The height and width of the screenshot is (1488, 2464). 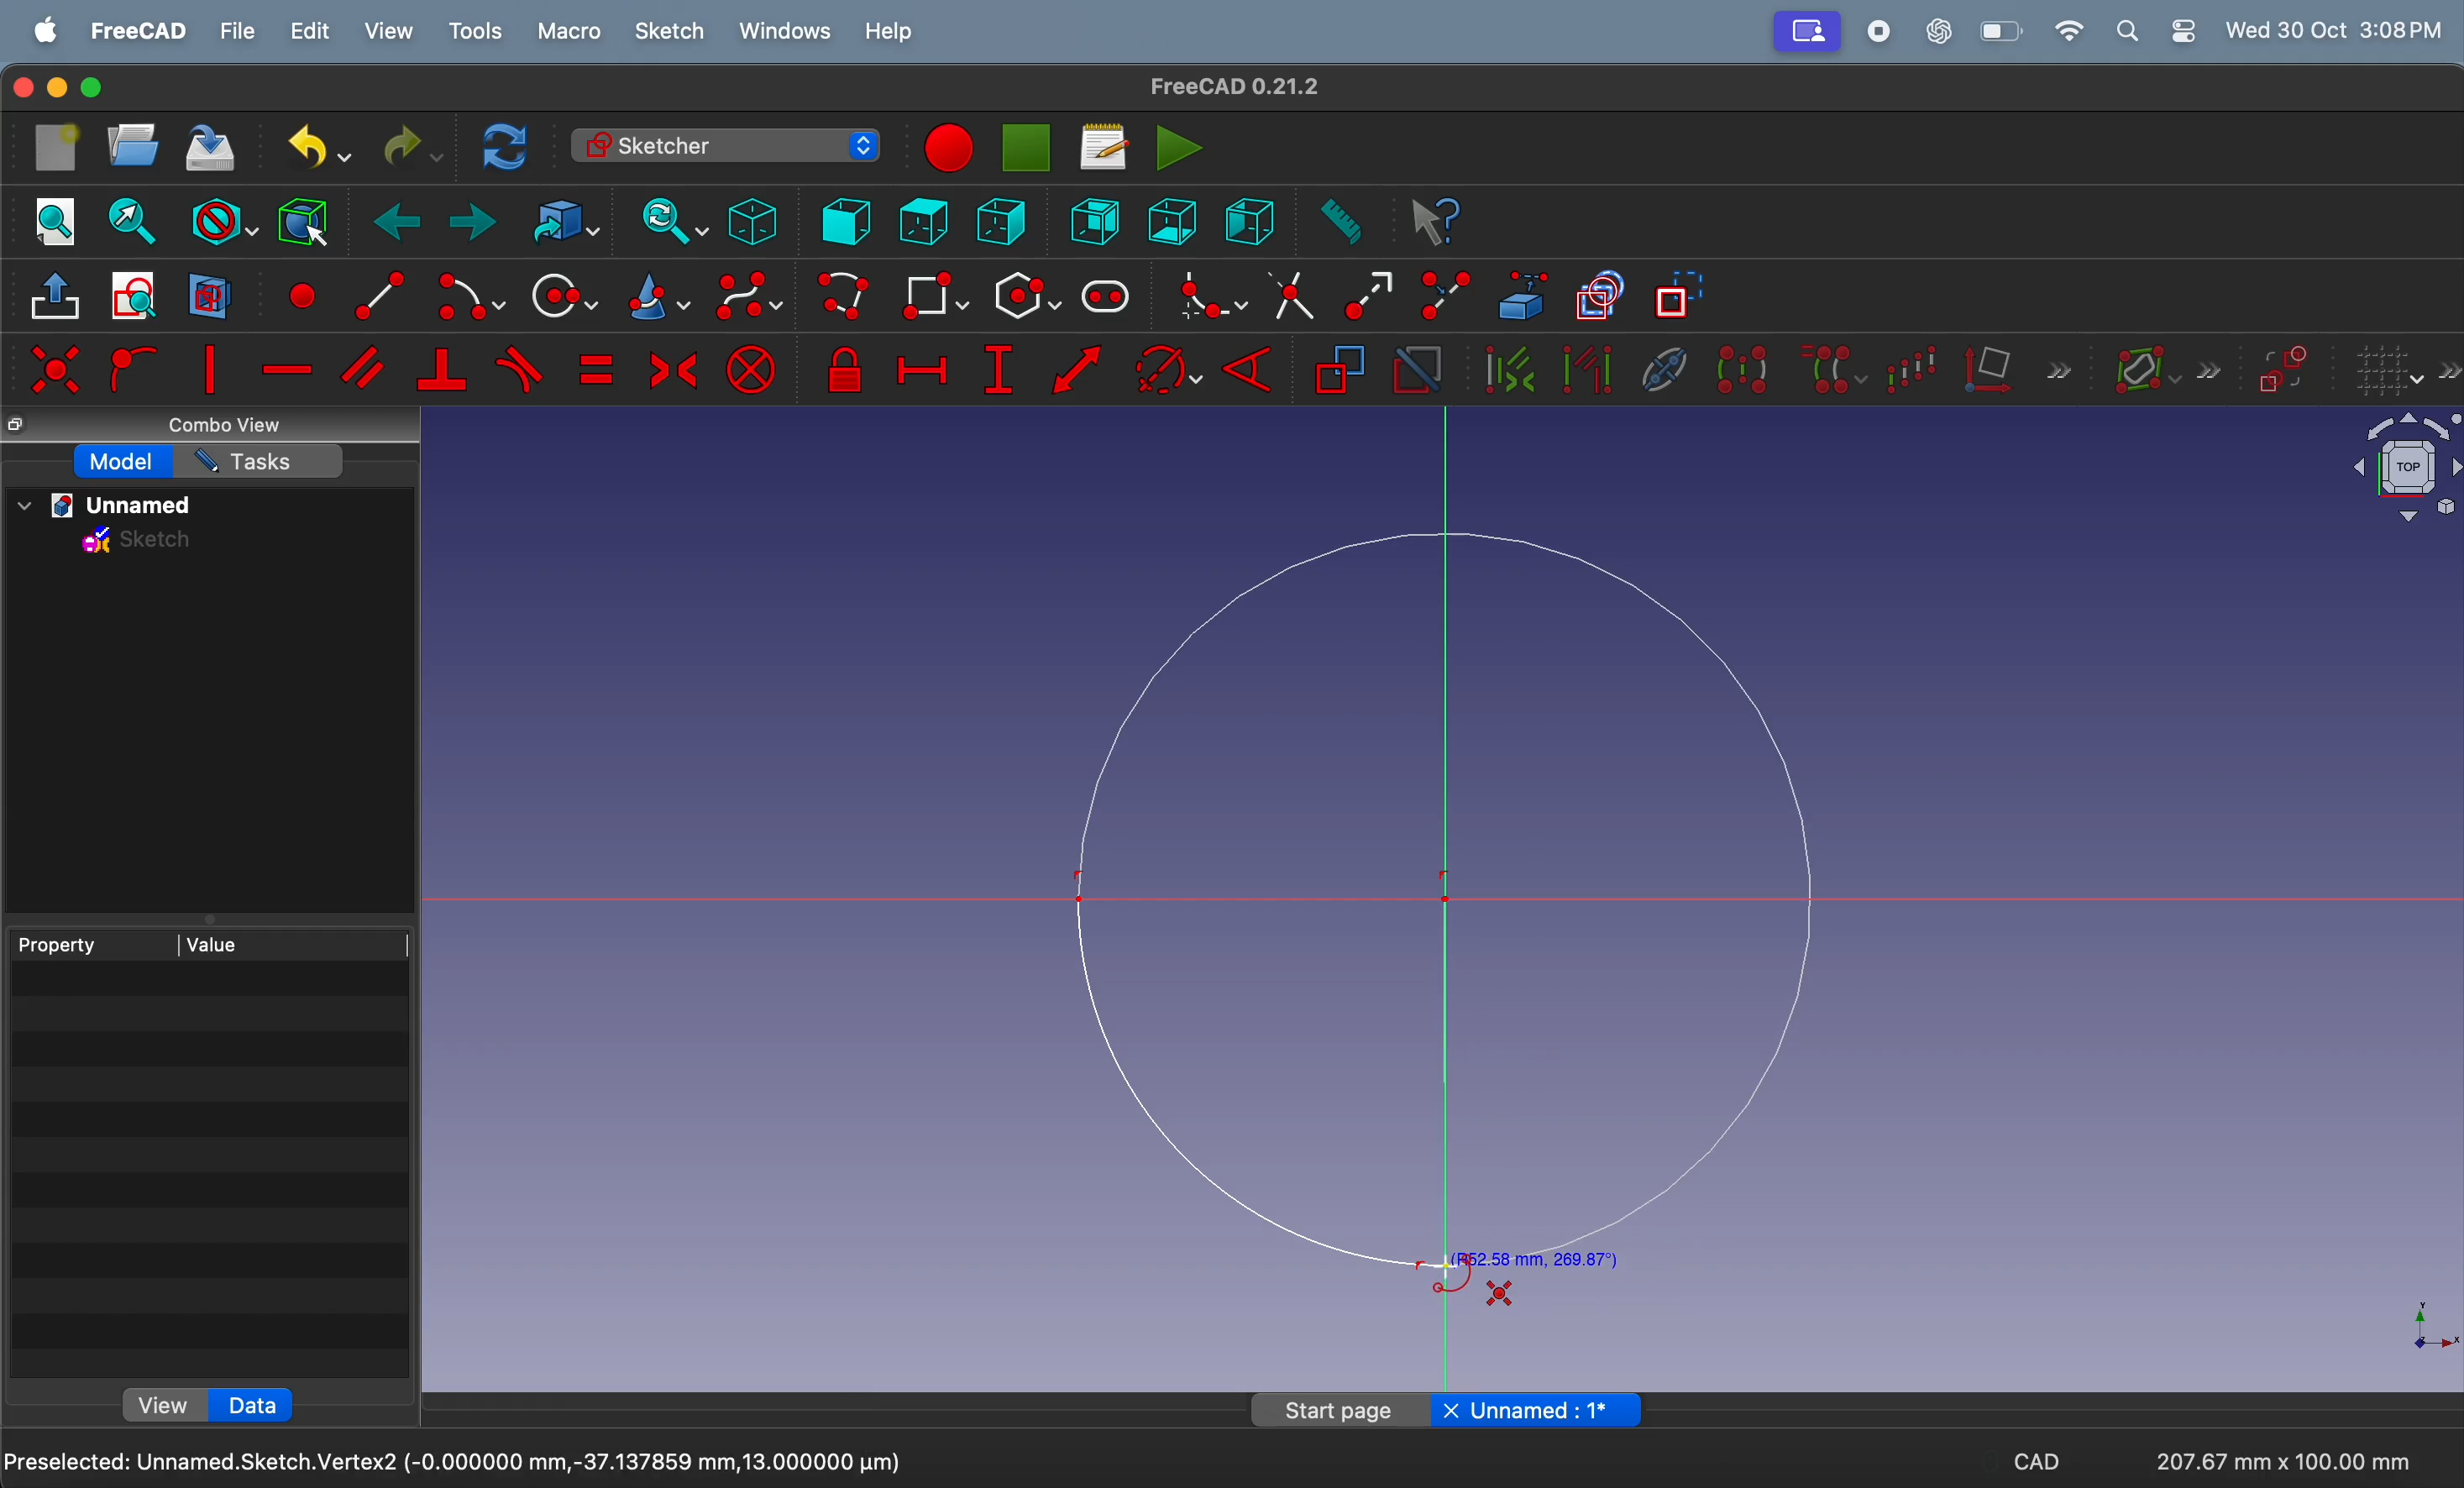 I want to click on marco, so click(x=572, y=34).